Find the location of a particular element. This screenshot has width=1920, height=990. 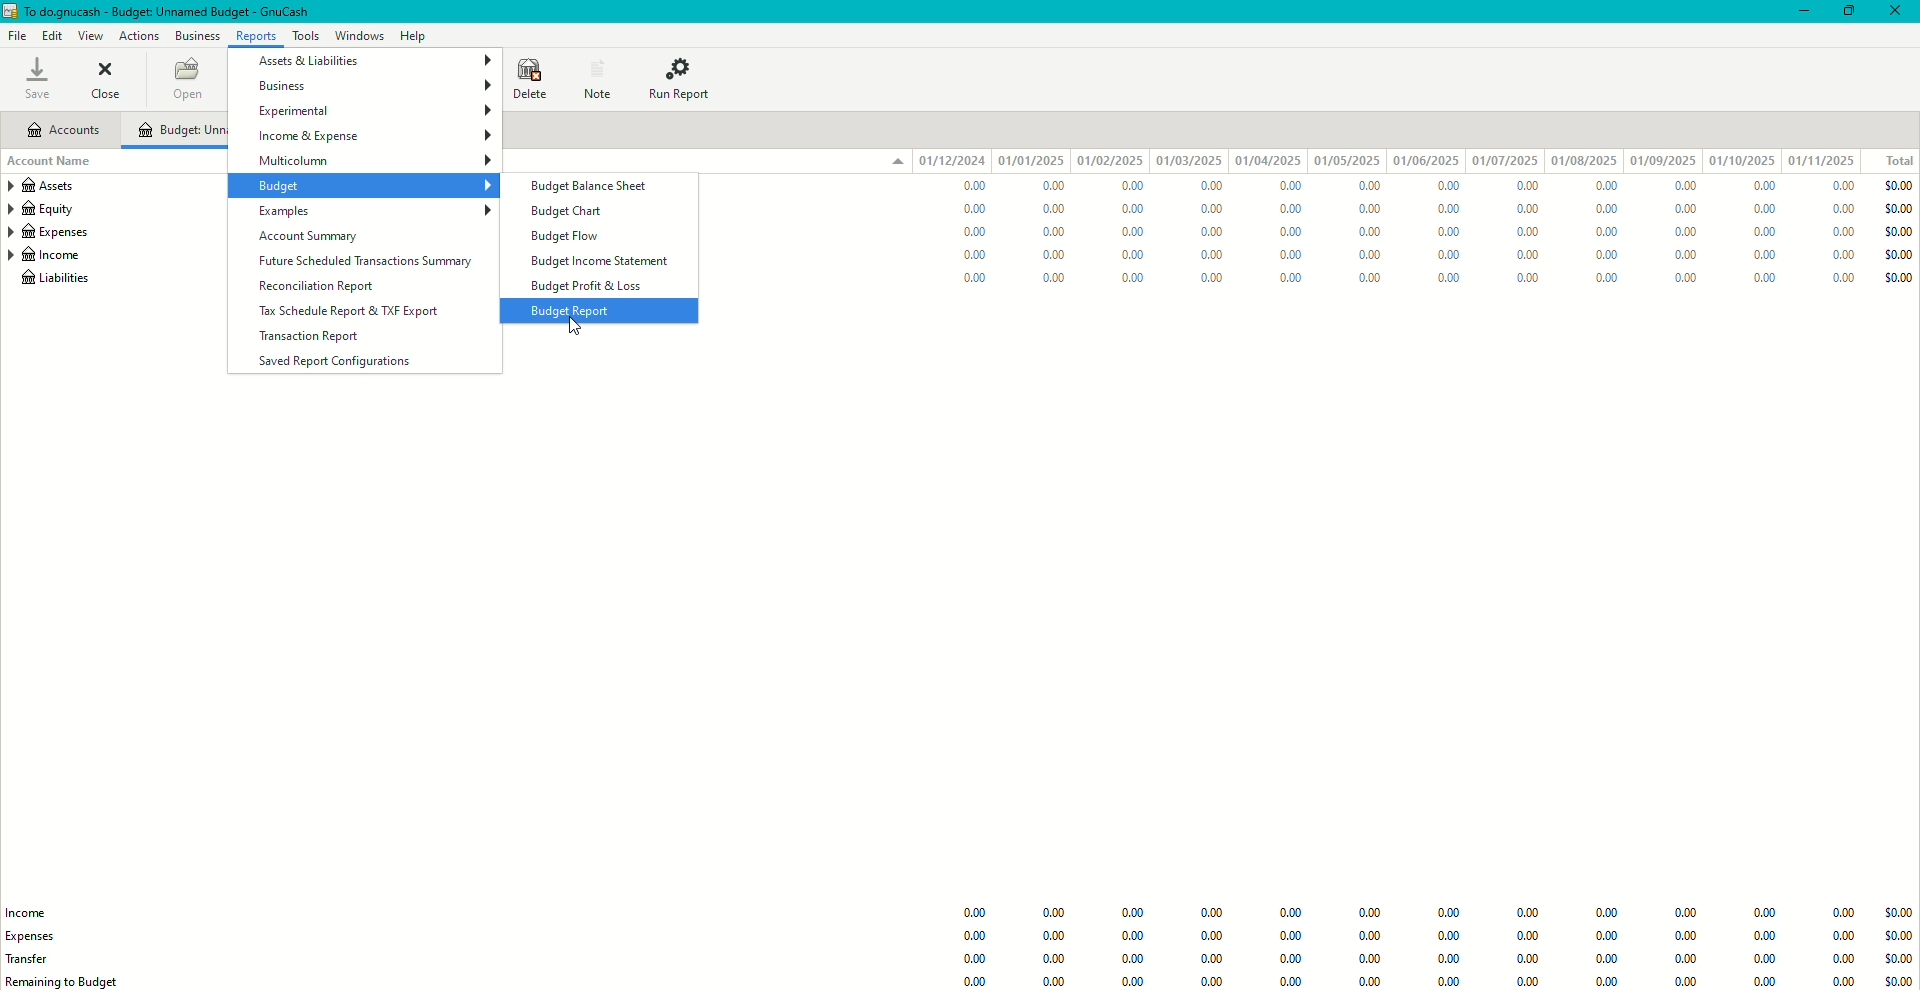

0.00 is located at coordinates (1293, 280).